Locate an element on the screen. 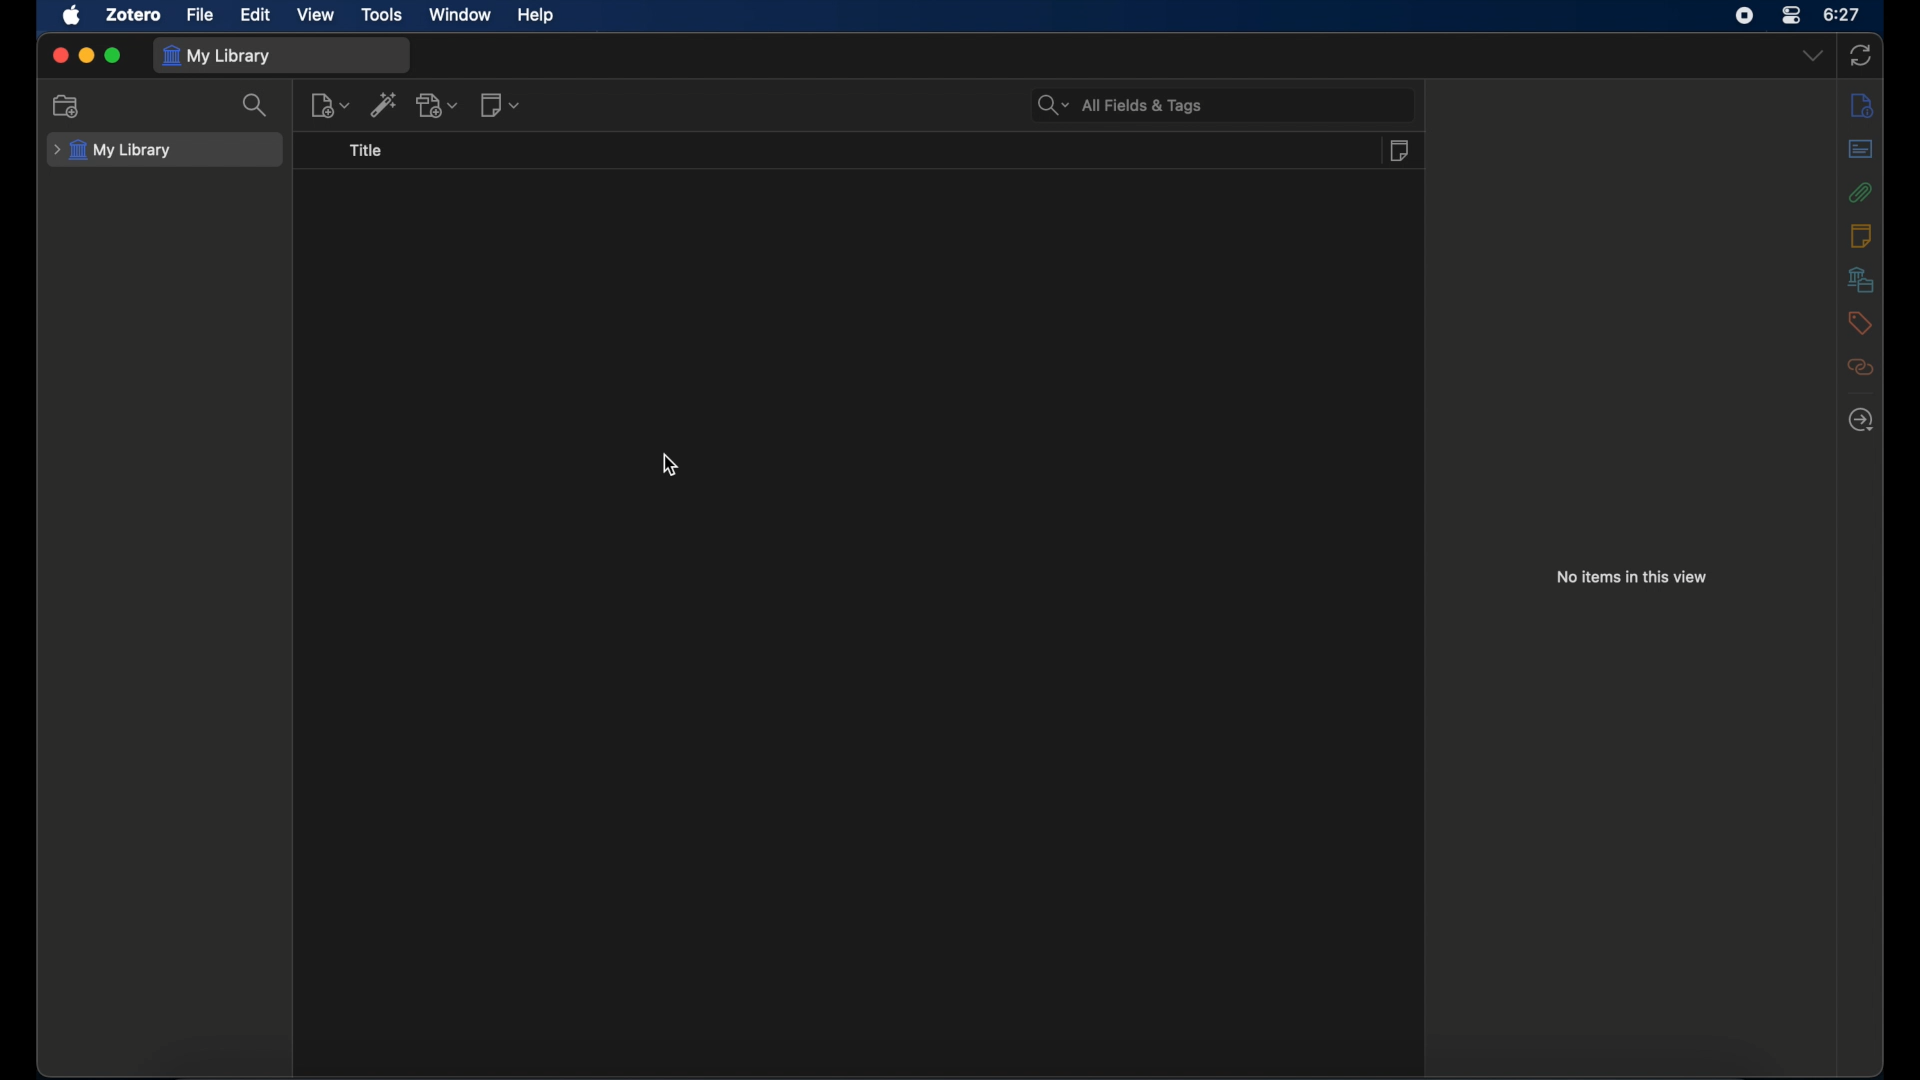  info is located at coordinates (1862, 106).